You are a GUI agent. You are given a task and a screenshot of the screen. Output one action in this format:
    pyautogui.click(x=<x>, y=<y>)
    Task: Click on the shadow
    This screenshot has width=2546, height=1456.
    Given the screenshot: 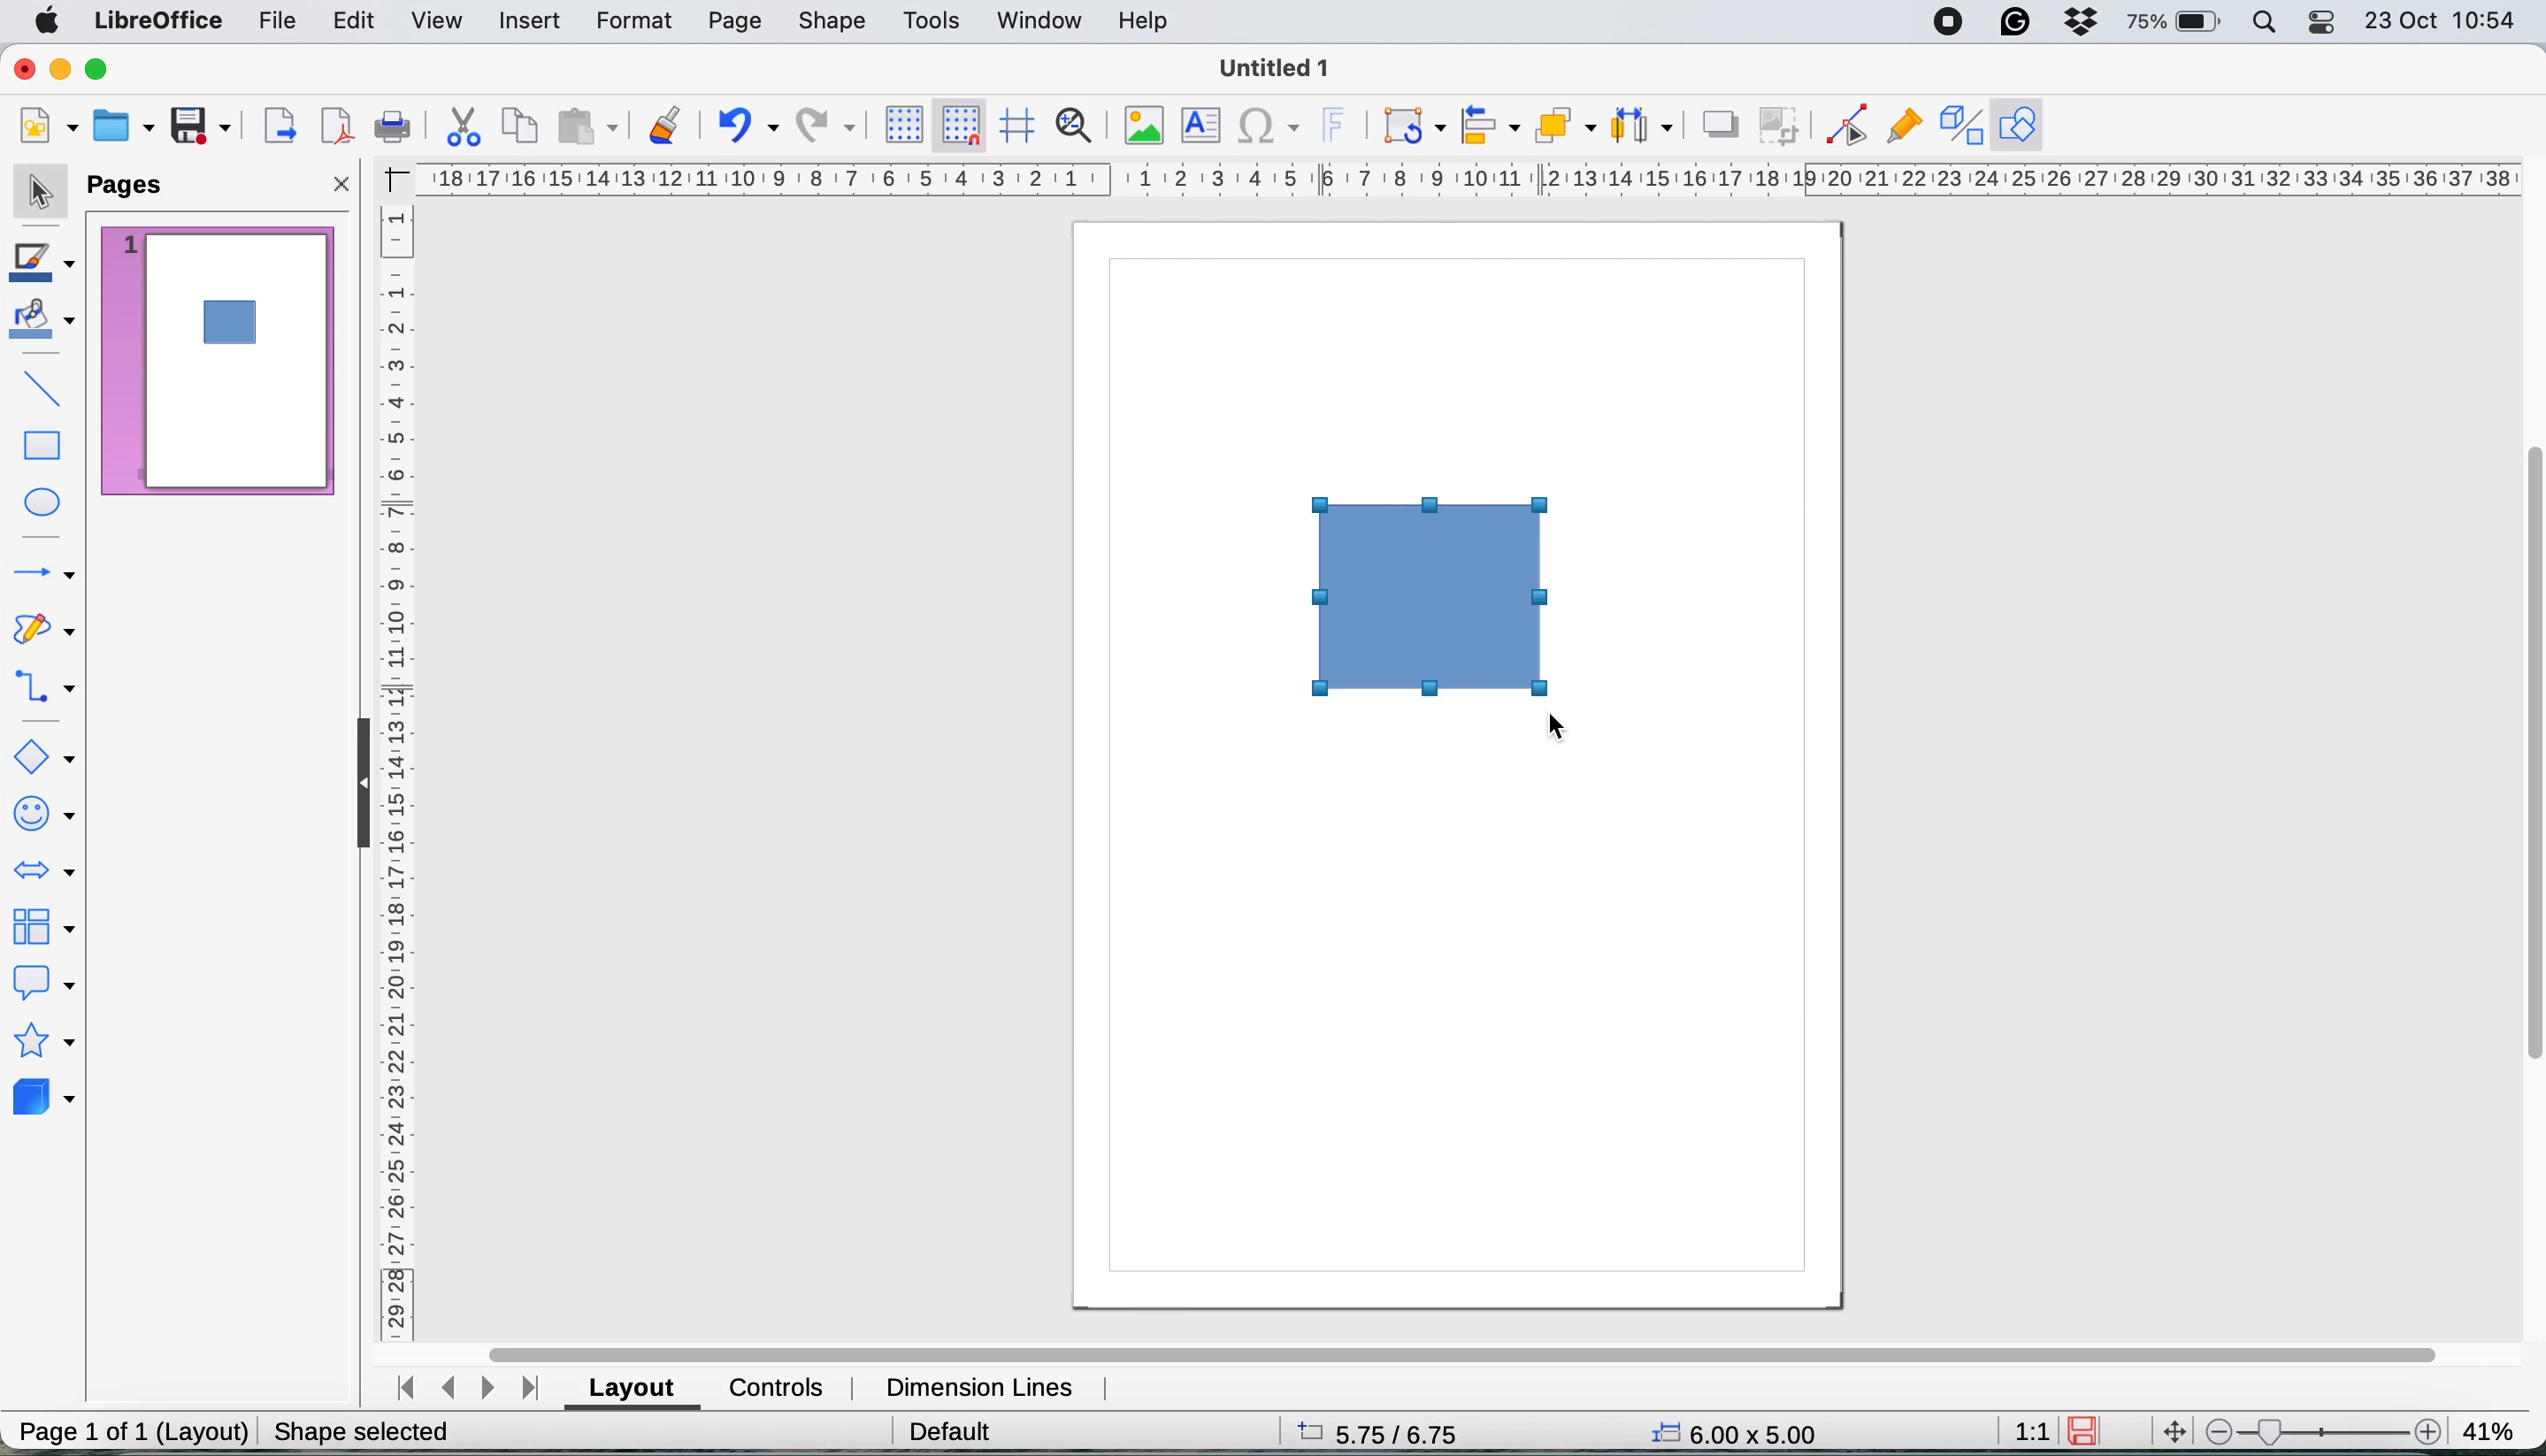 What is the action you would take?
    pyautogui.click(x=1721, y=124)
    